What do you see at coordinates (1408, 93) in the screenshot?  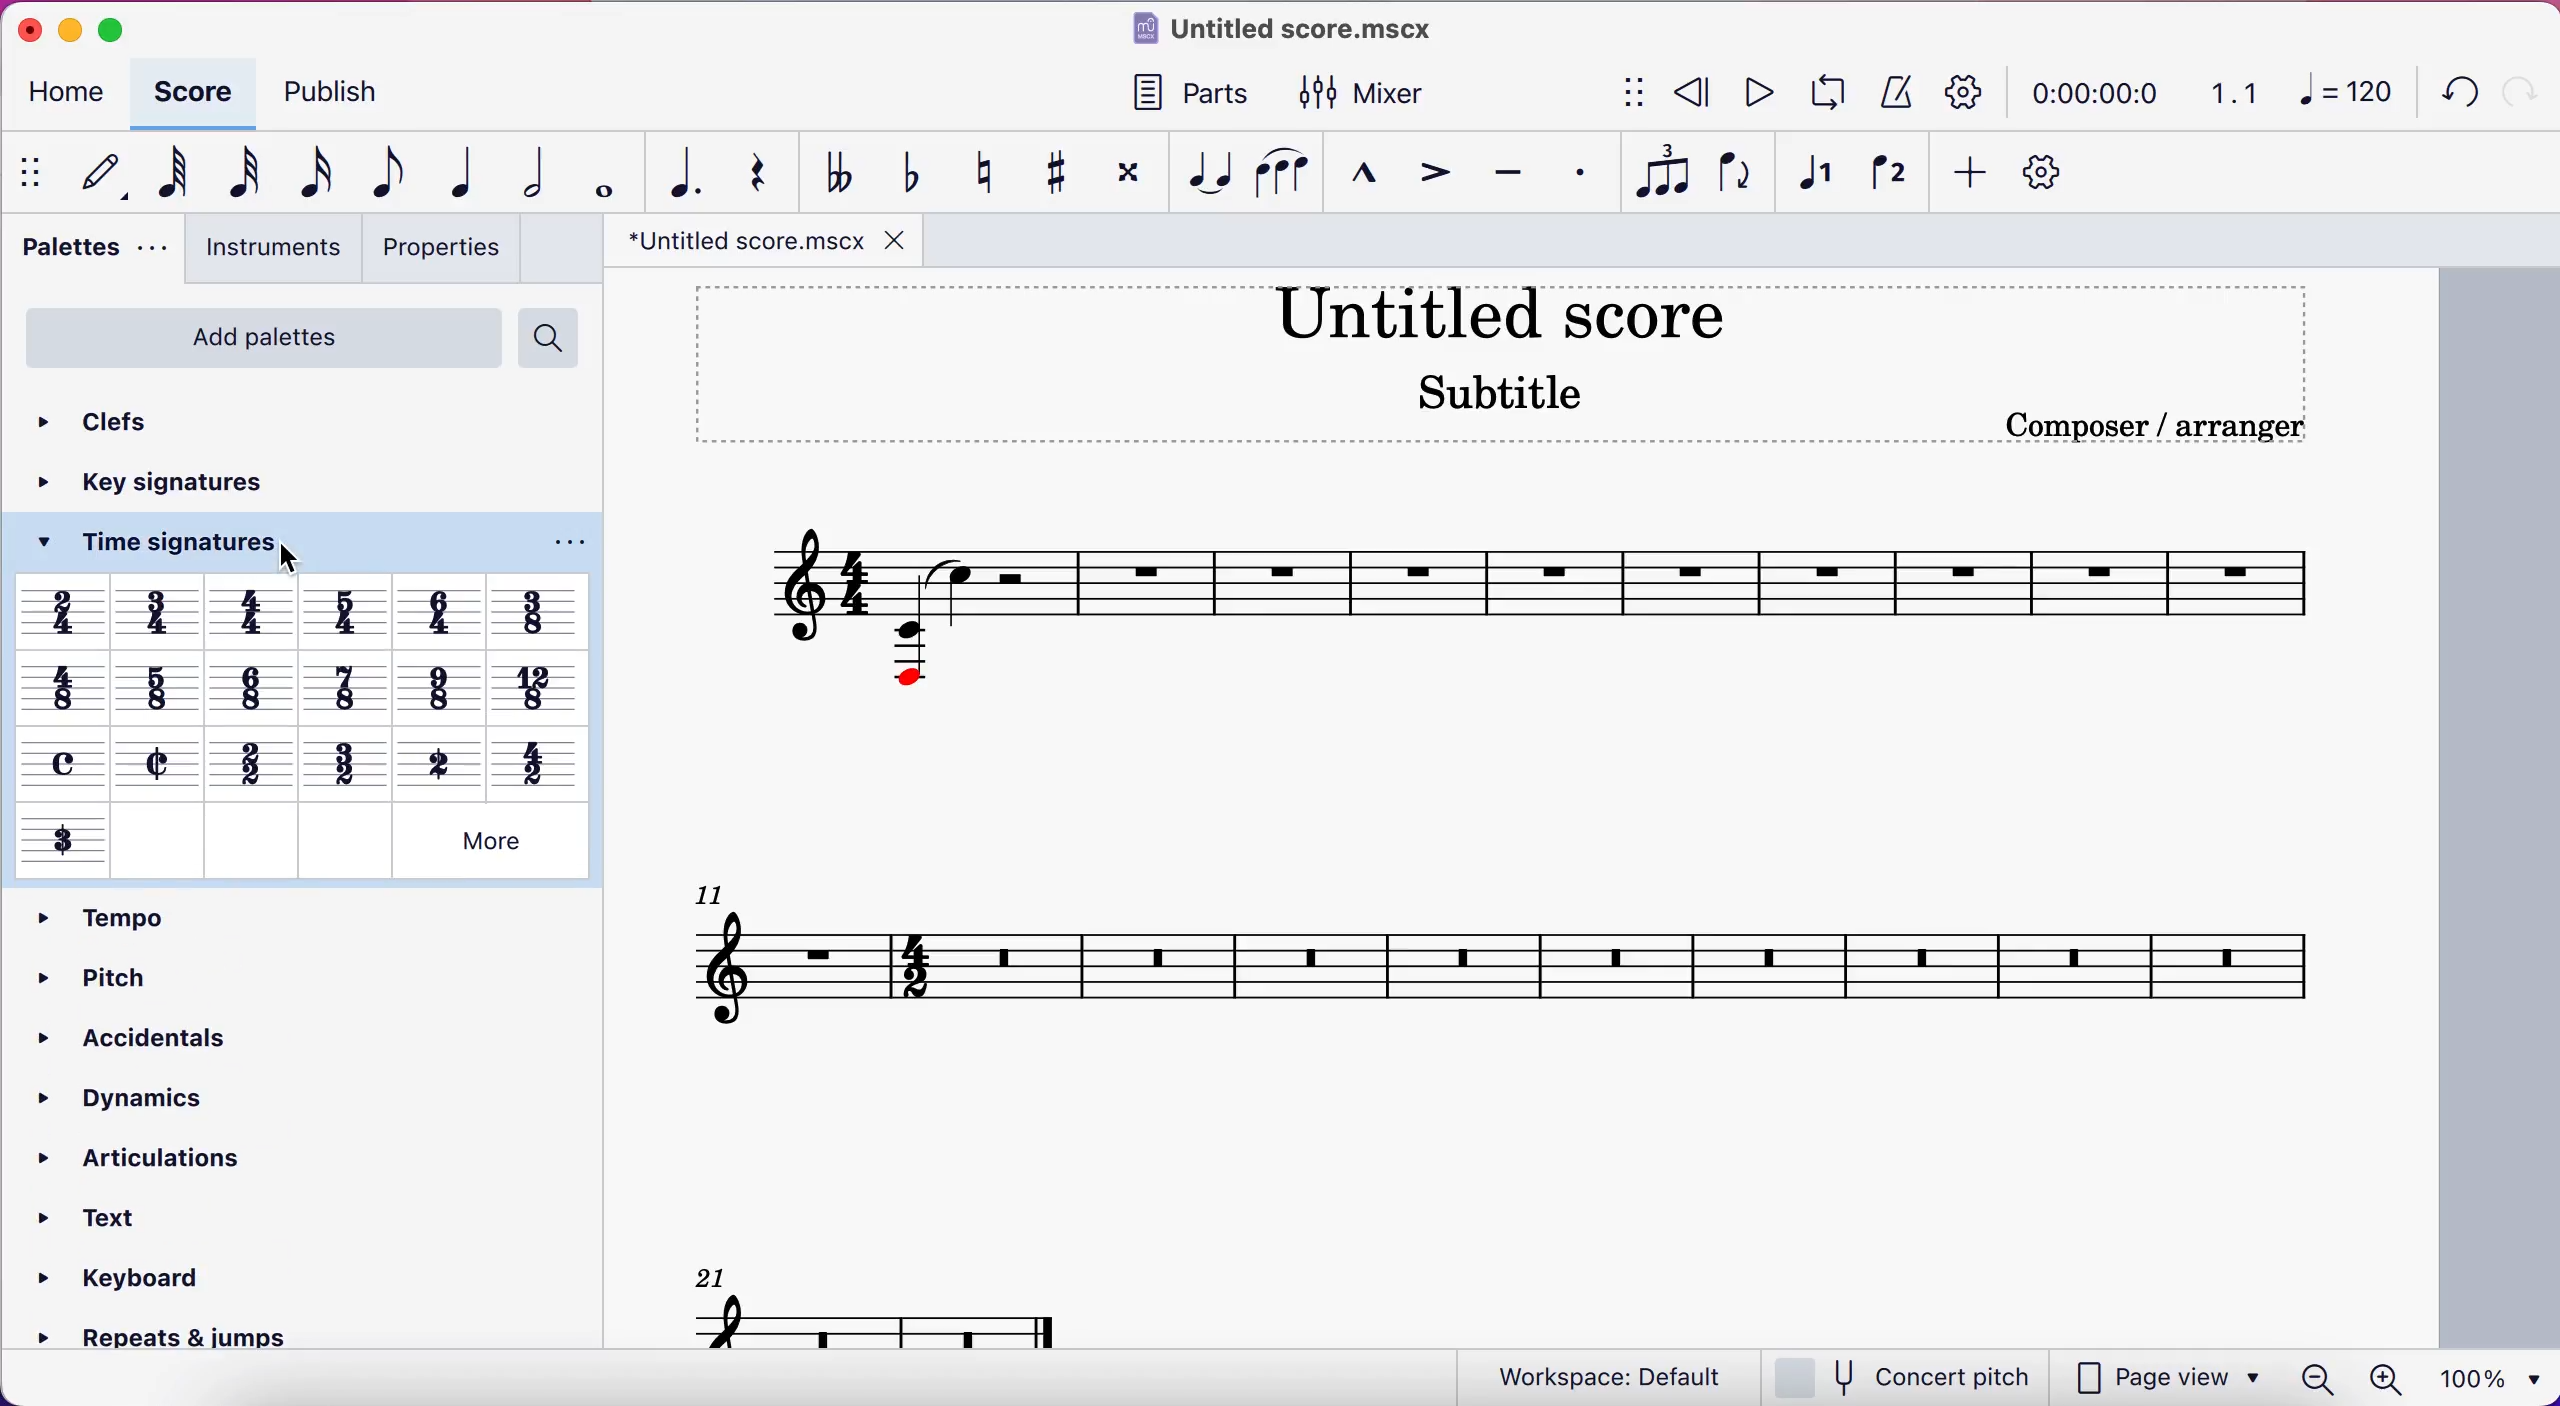 I see `mixer` at bounding box center [1408, 93].